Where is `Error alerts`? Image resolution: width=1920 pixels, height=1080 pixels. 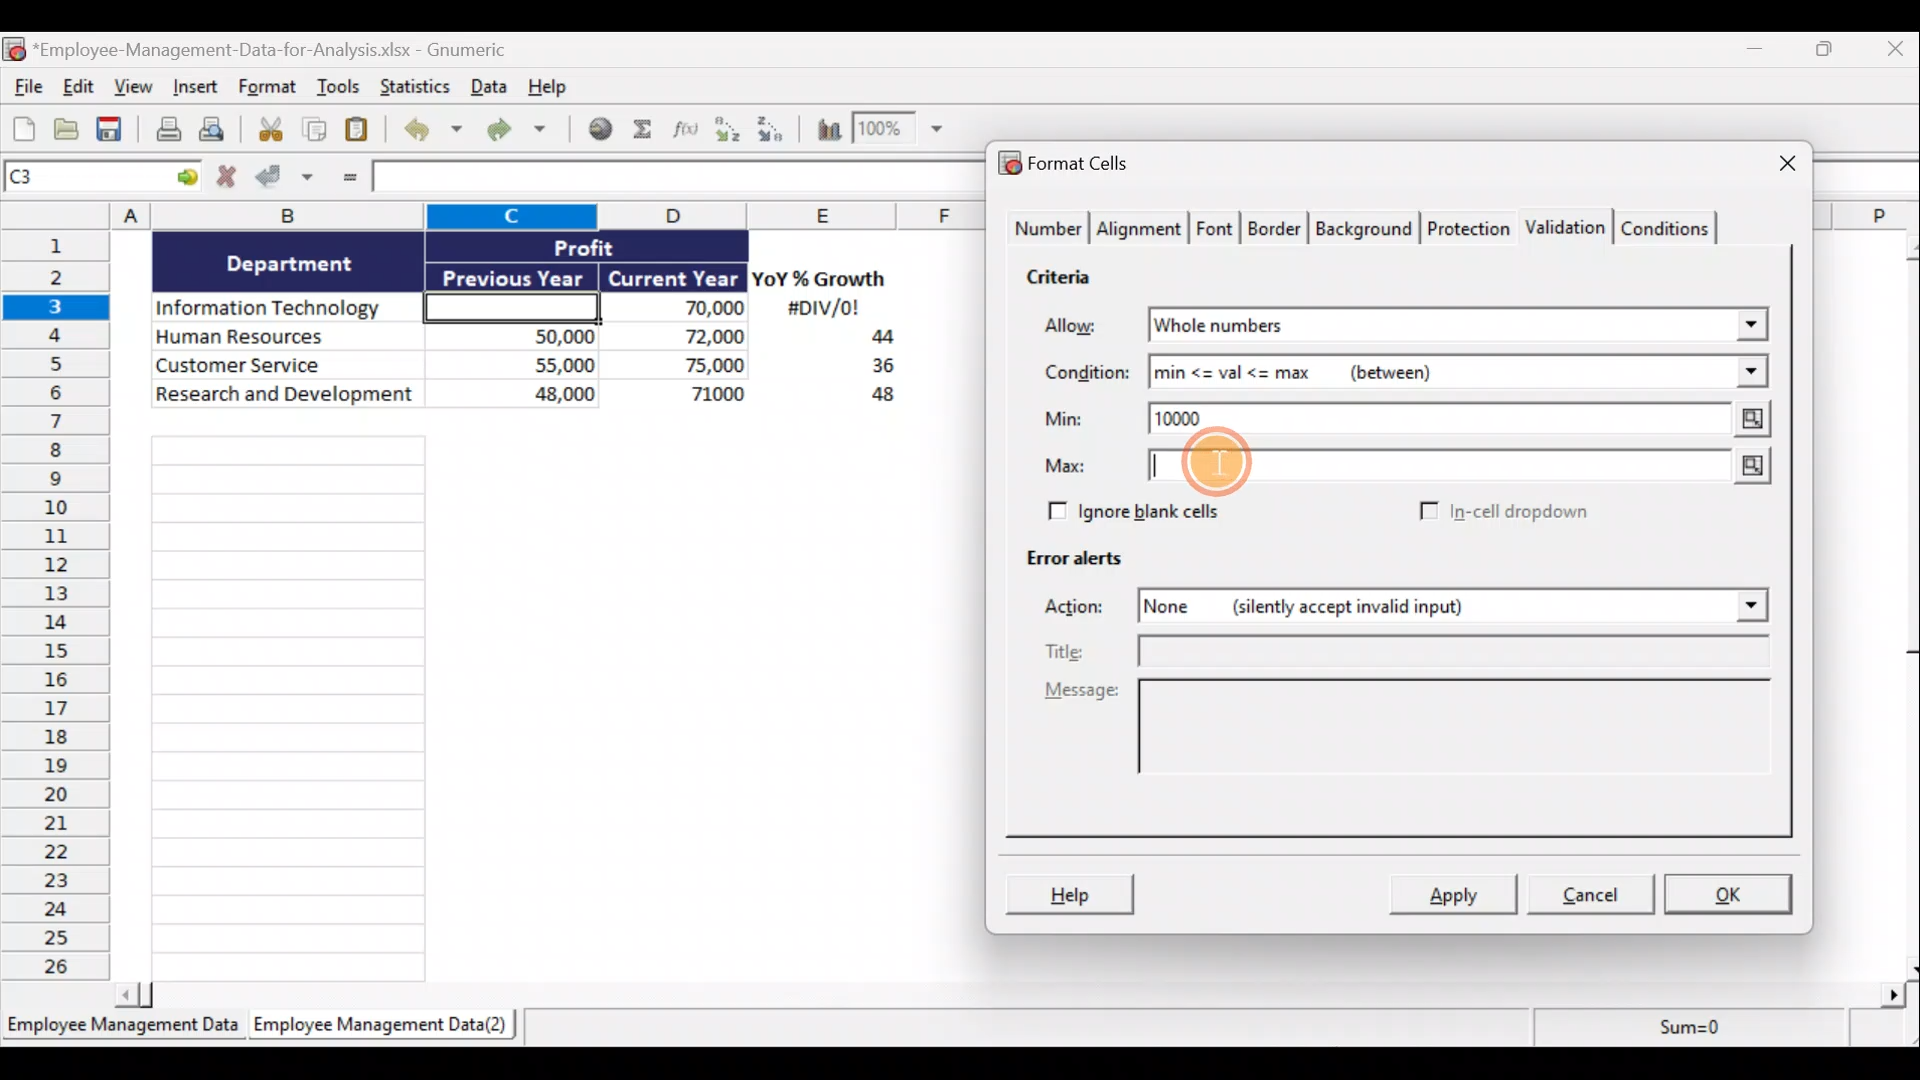 Error alerts is located at coordinates (1082, 567).